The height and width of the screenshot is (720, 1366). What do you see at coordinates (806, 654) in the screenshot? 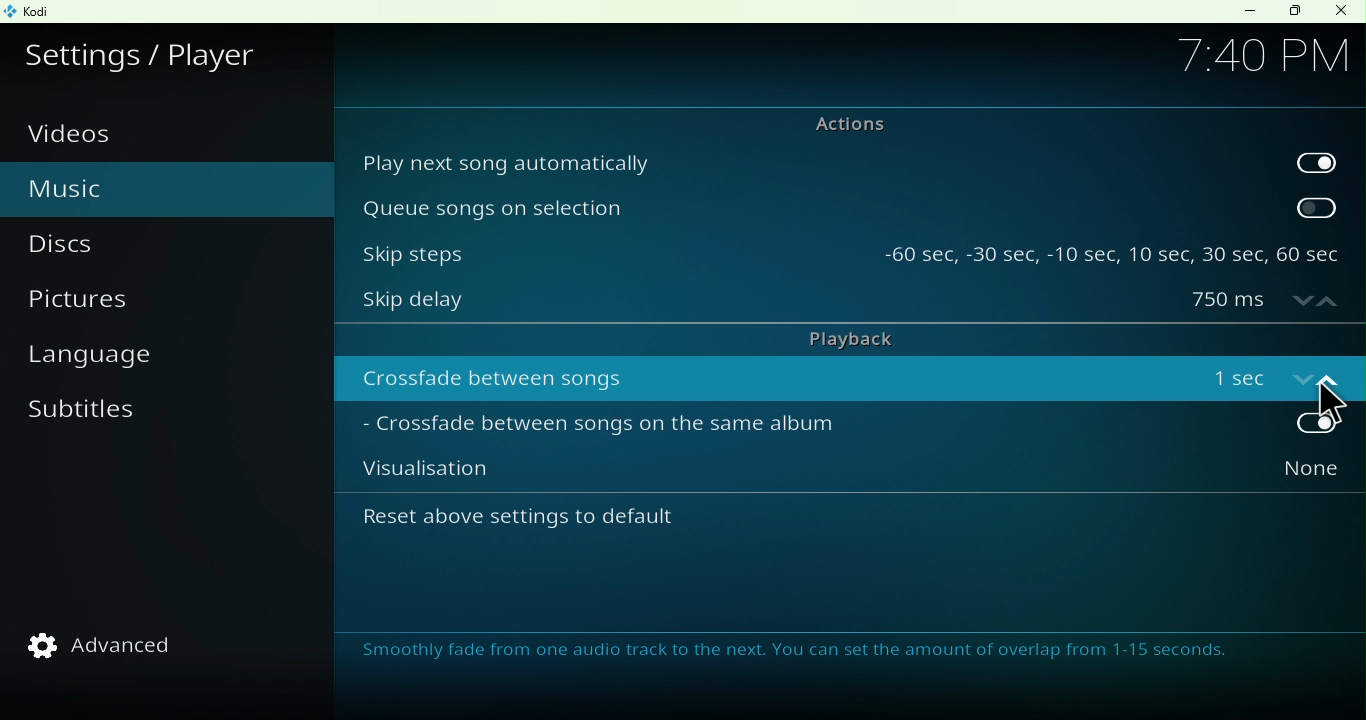
I see `Note` at bounding box center [806, 654].